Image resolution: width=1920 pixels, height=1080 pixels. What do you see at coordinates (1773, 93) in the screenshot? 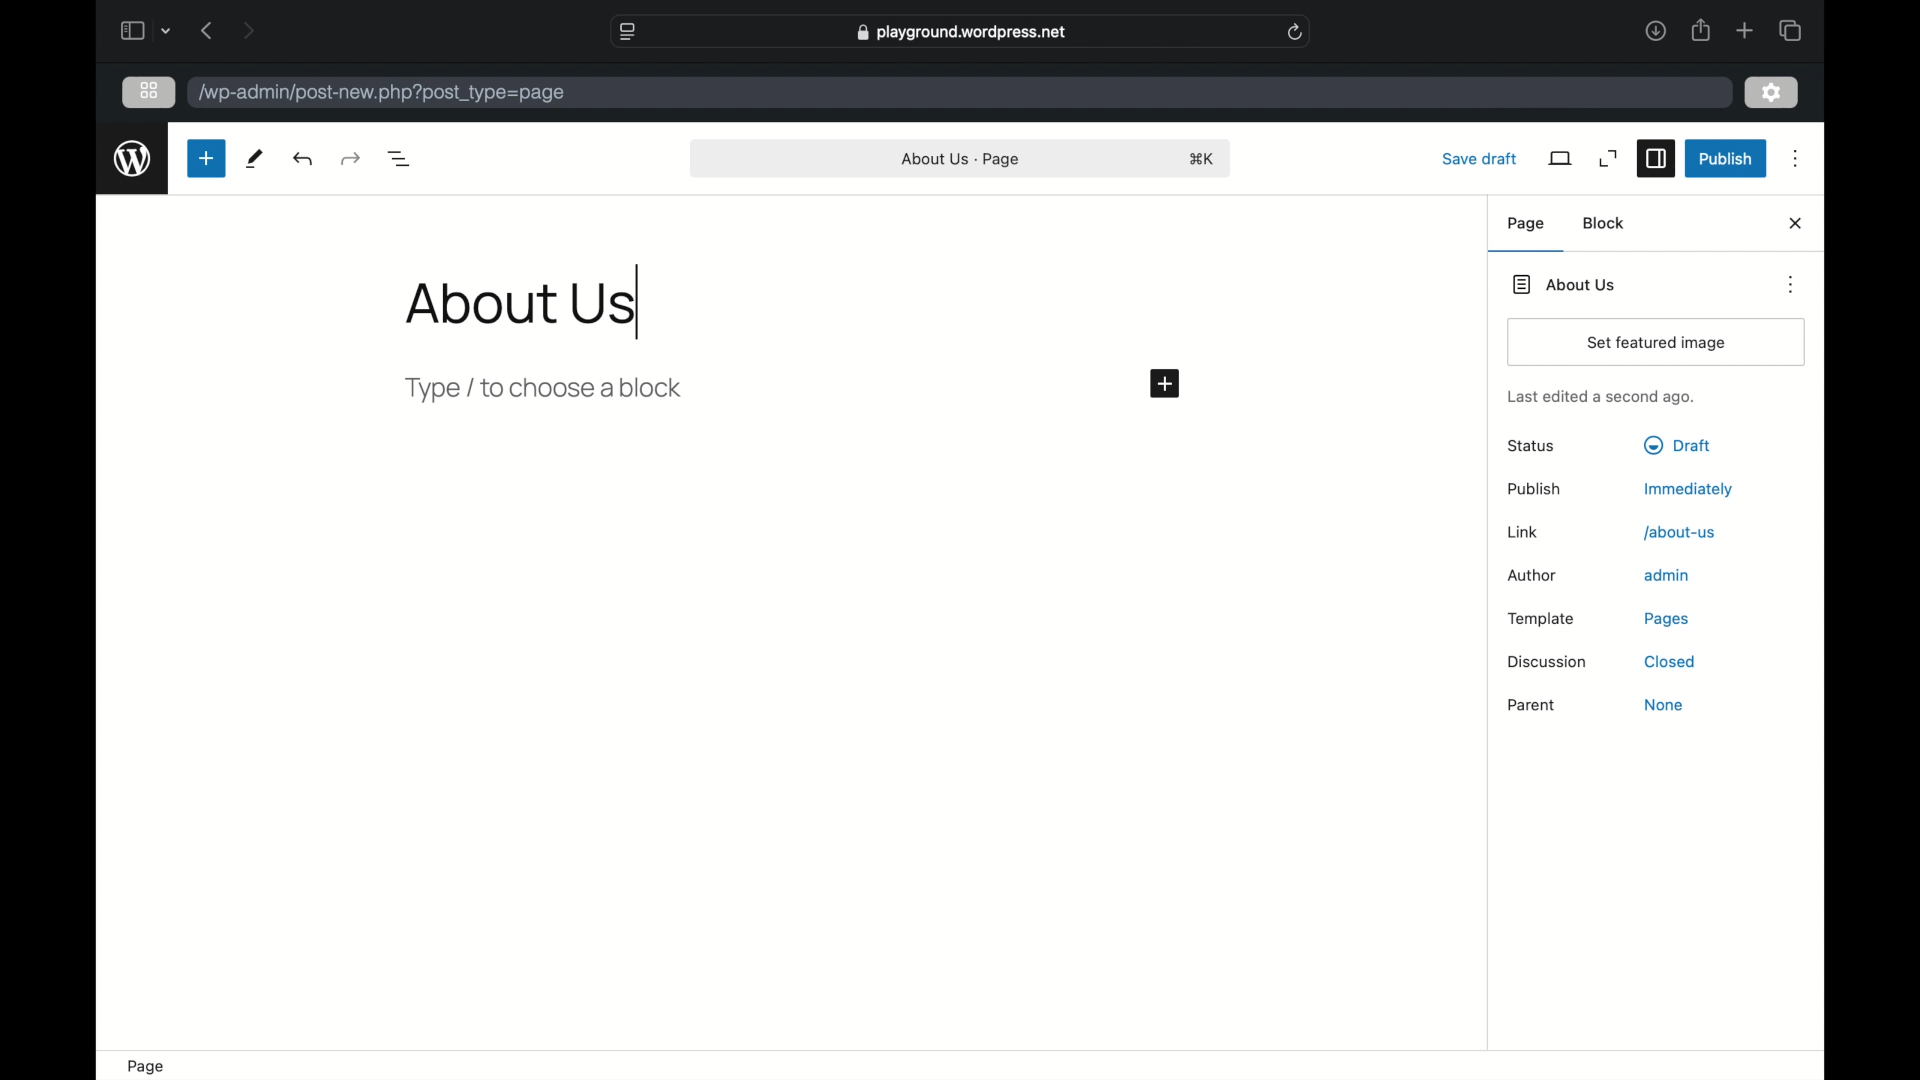
I see `settings` at bounding box center [1773, 93].